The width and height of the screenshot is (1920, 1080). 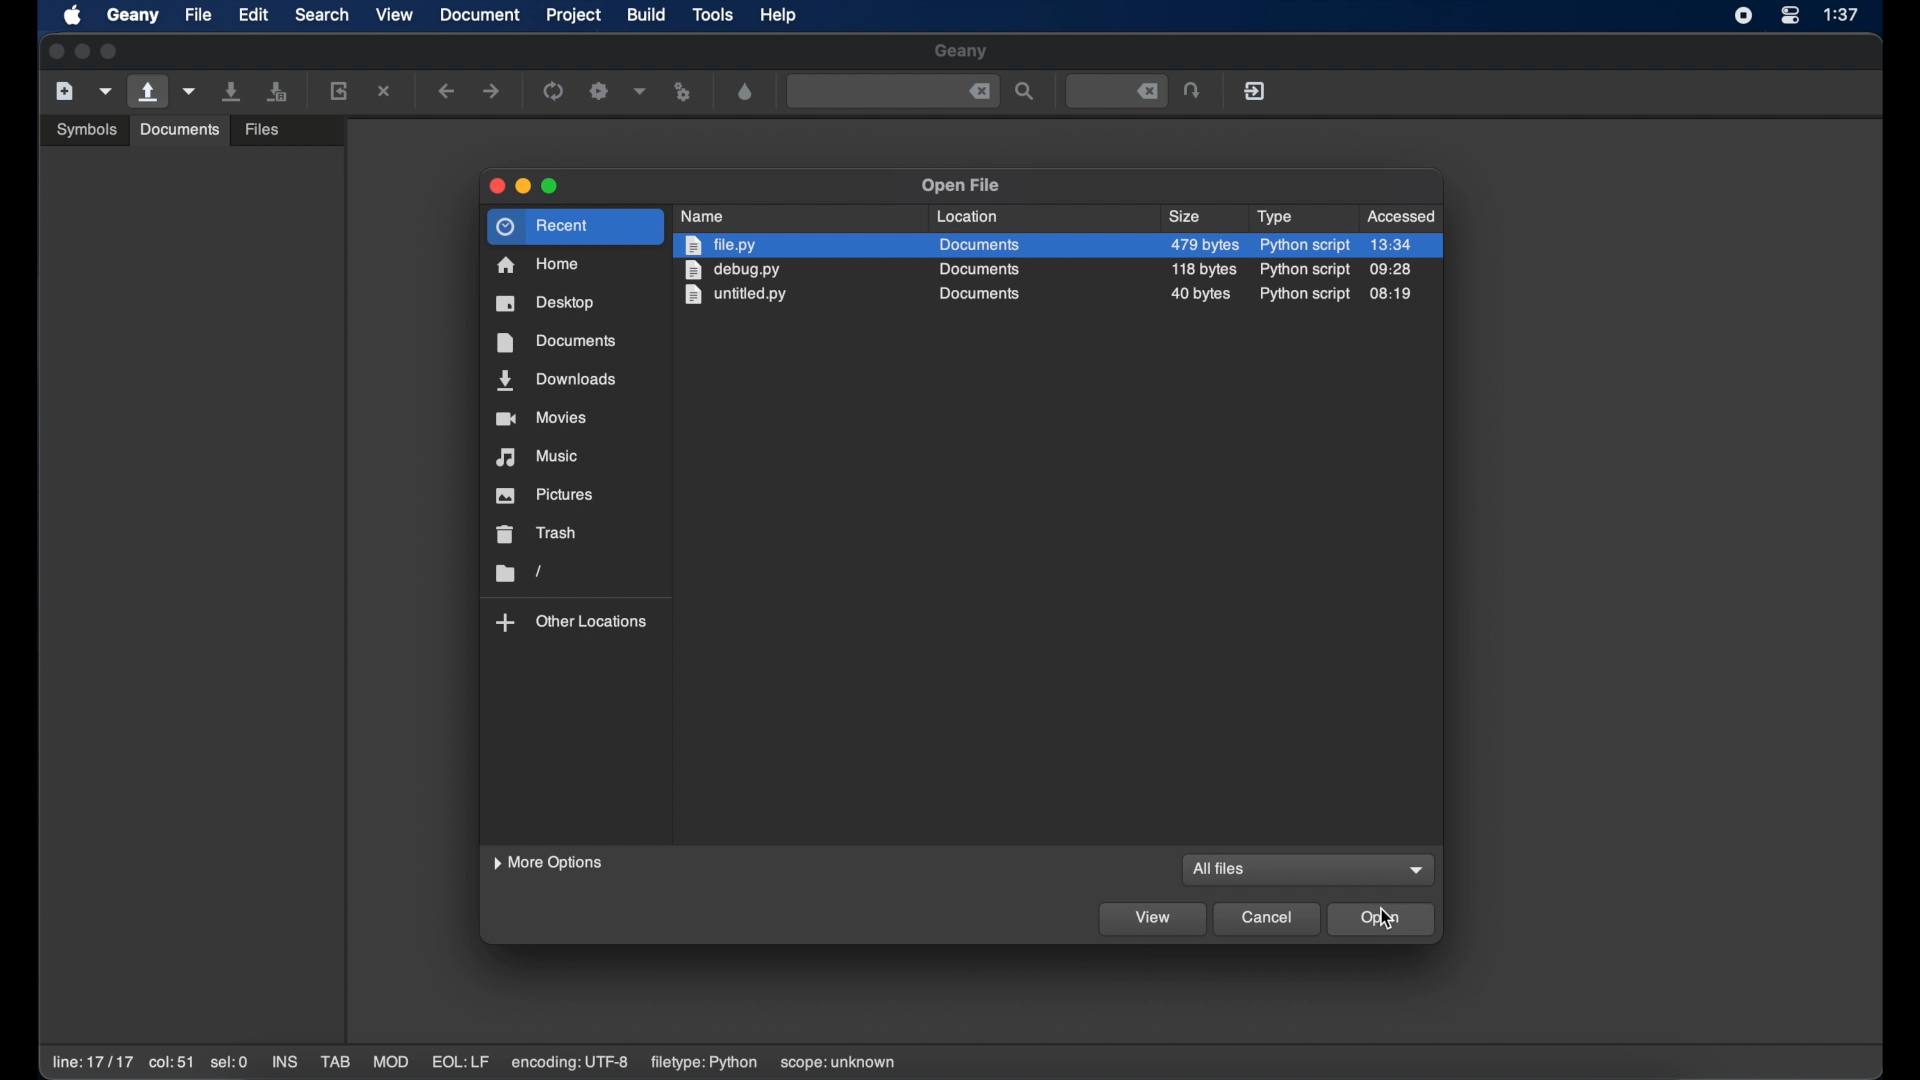 What do you see at coordinates (198, 15) in the screenshot?
I see `file` at bounding box center [198, 15].